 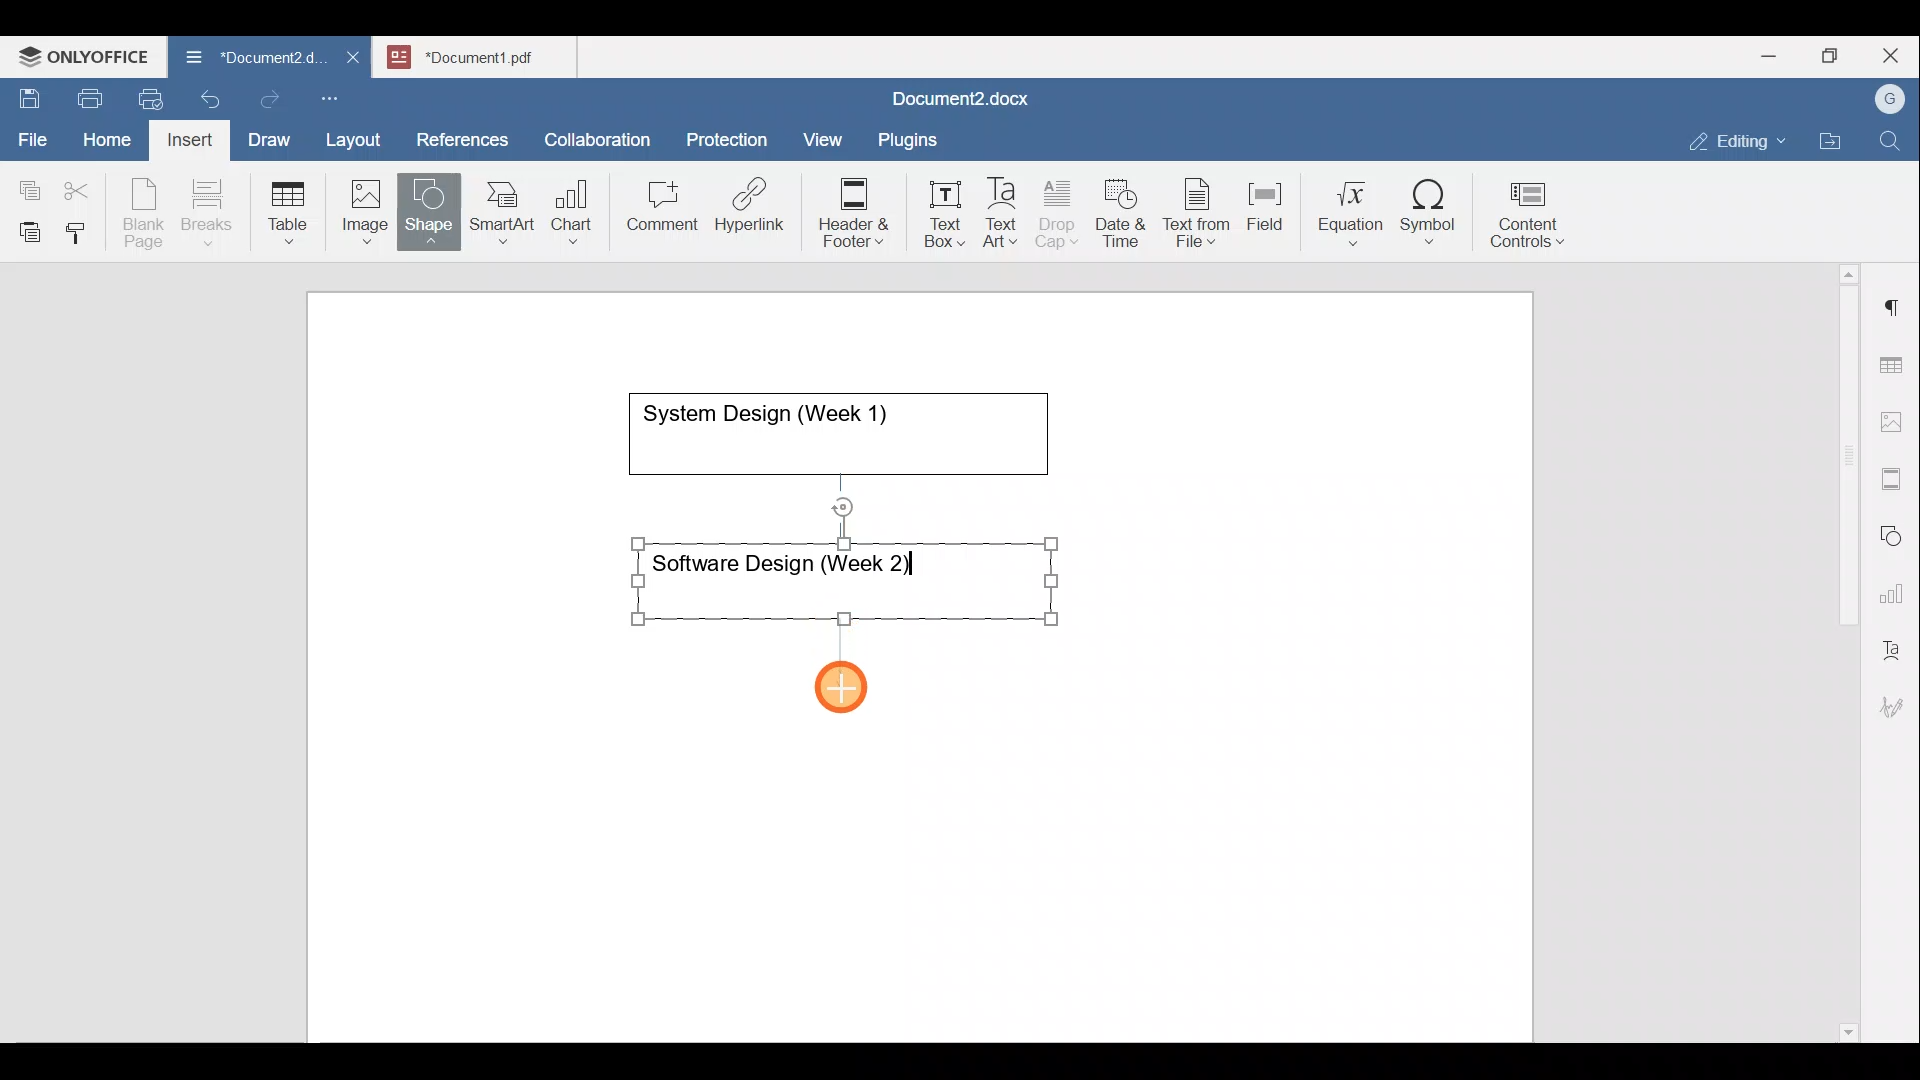 I want to click on Editing mode, so click(x=1738, y=137).